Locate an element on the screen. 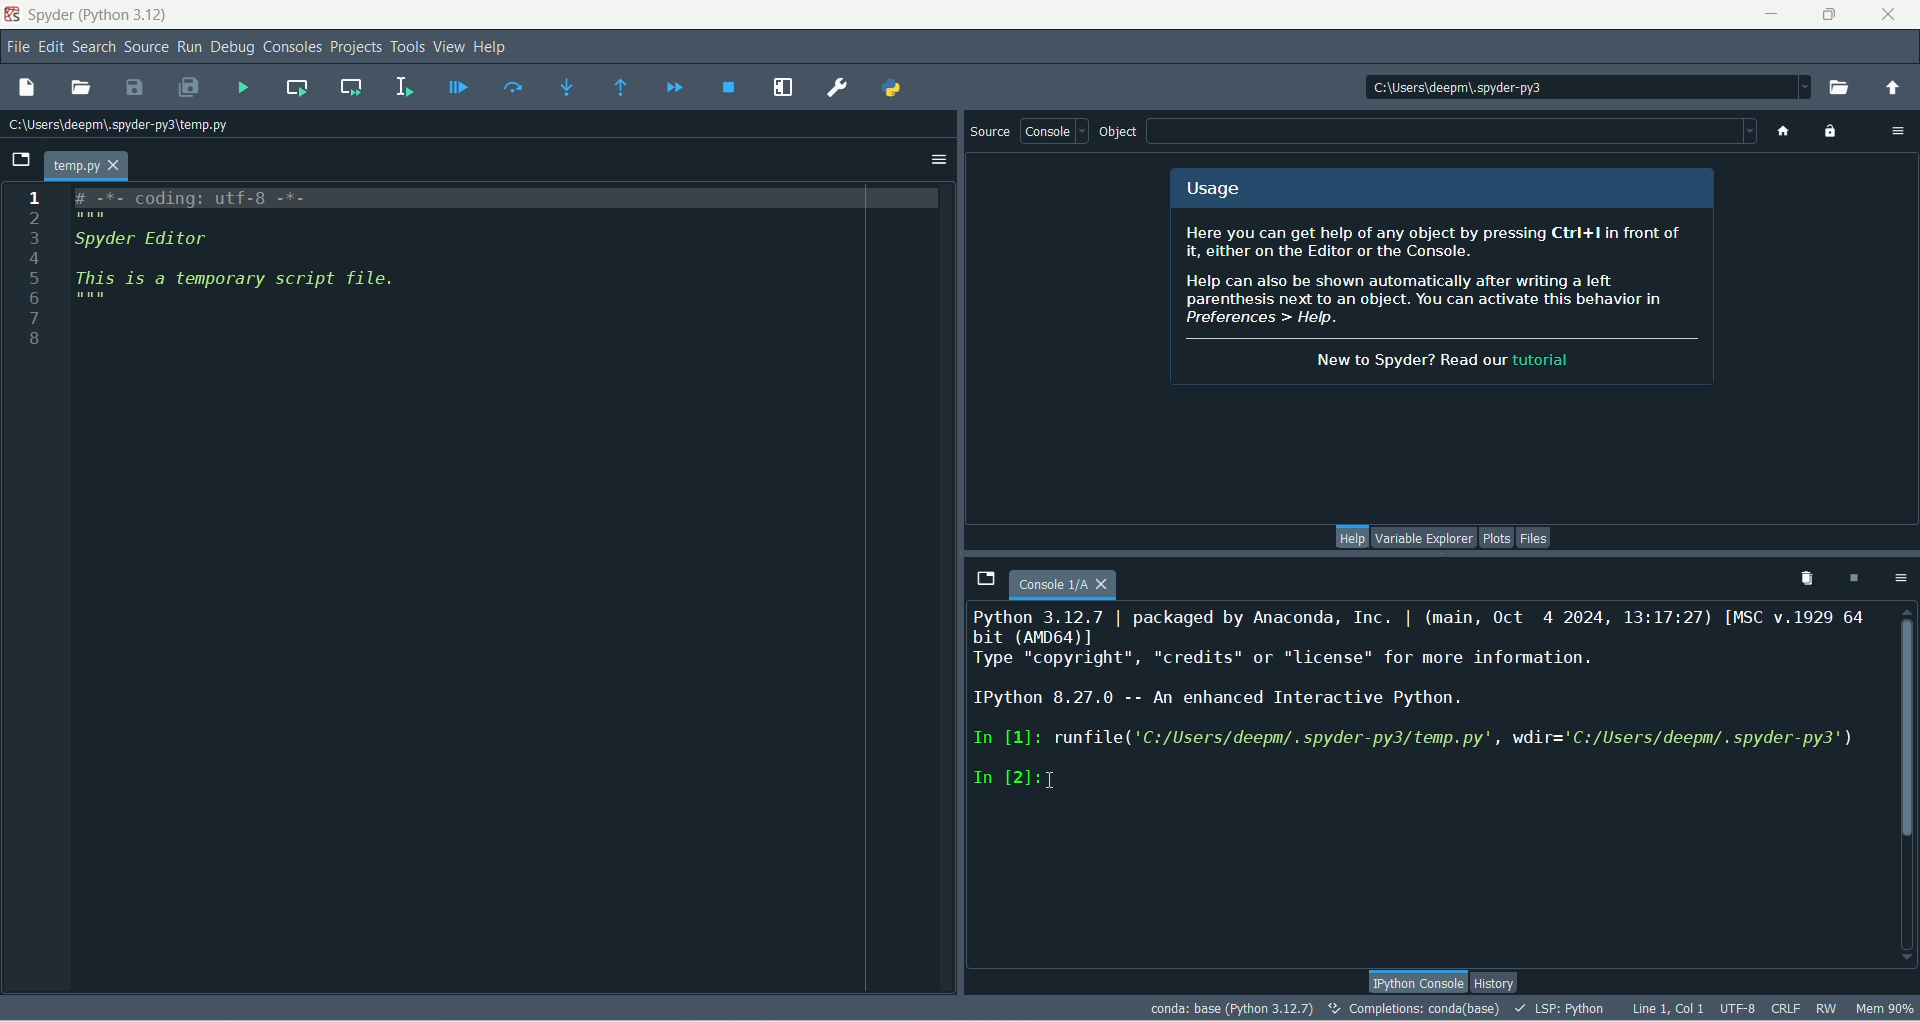 The width and height of the screenshot is (1920, 1022). options is located at coordinates (1900, 130).